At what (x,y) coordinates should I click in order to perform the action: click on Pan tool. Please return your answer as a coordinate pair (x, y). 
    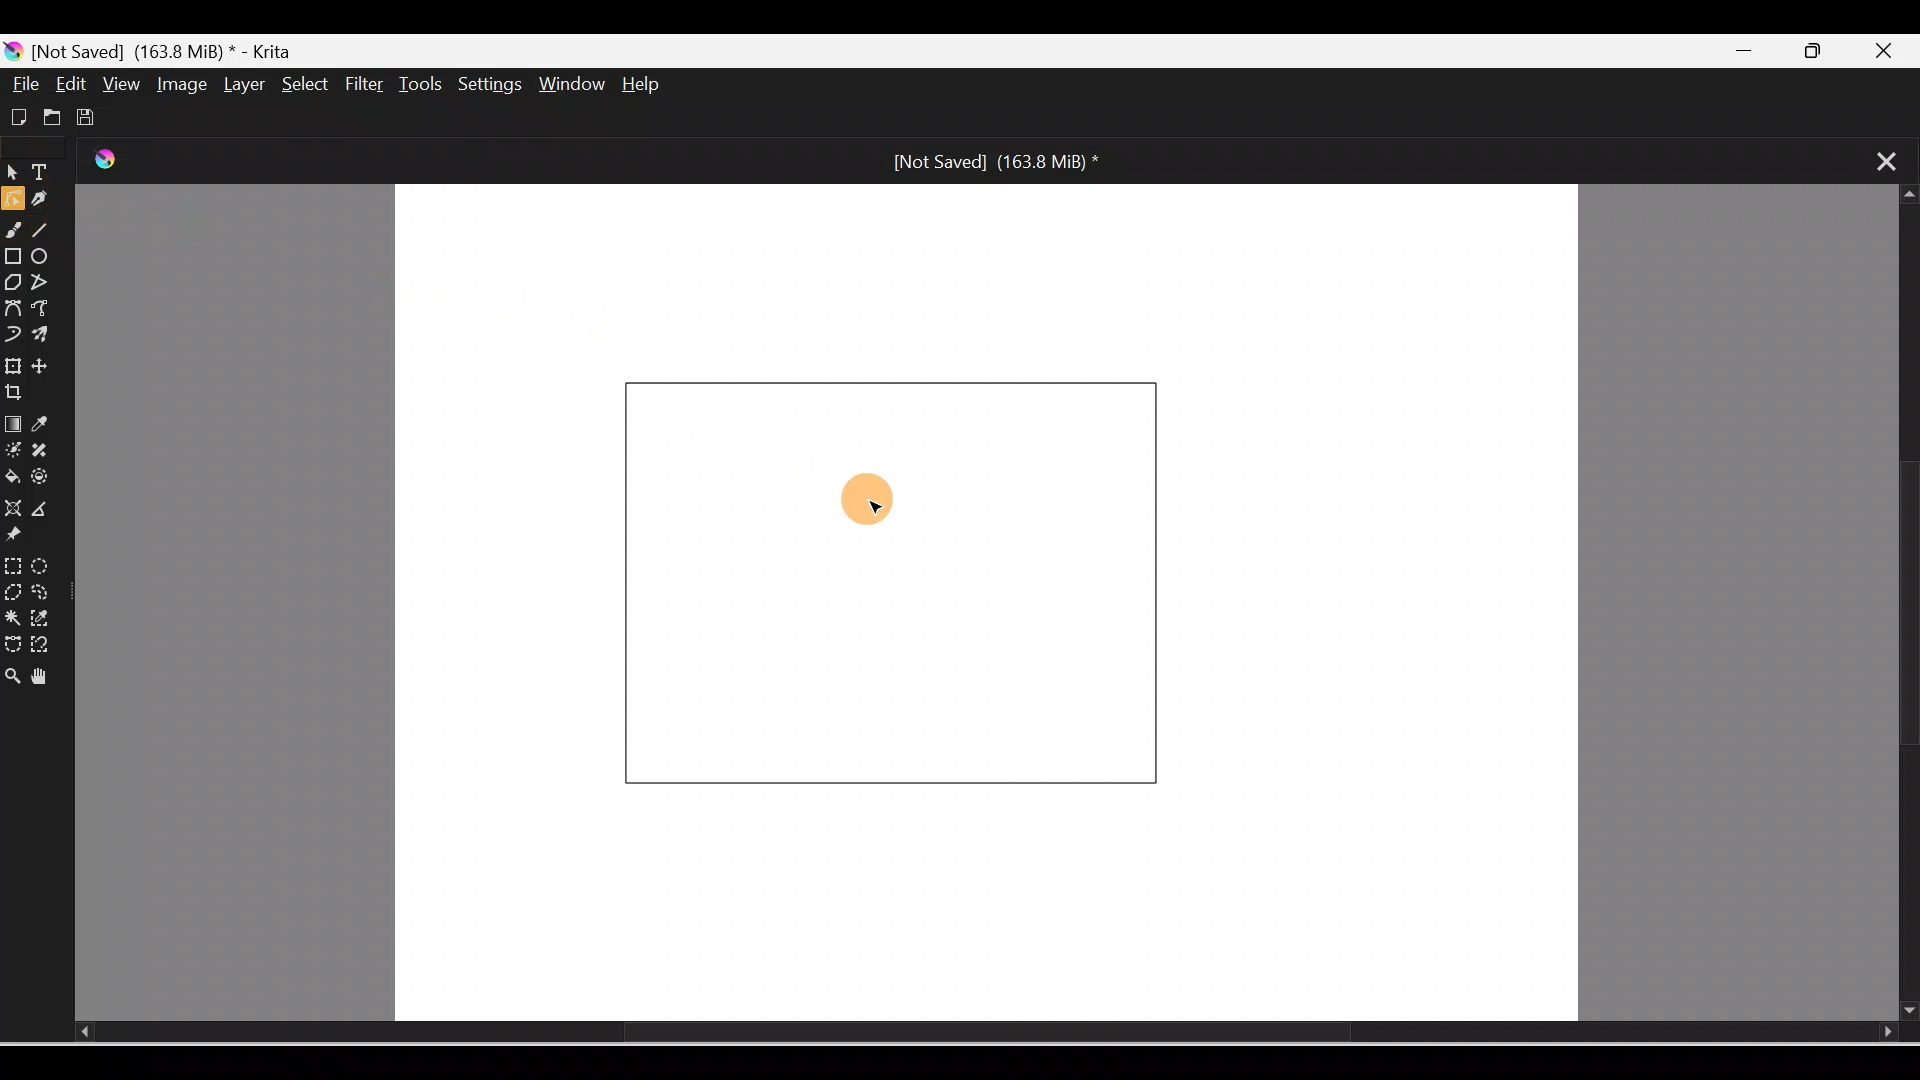
    Looking at the image, I should click on (44, 673).